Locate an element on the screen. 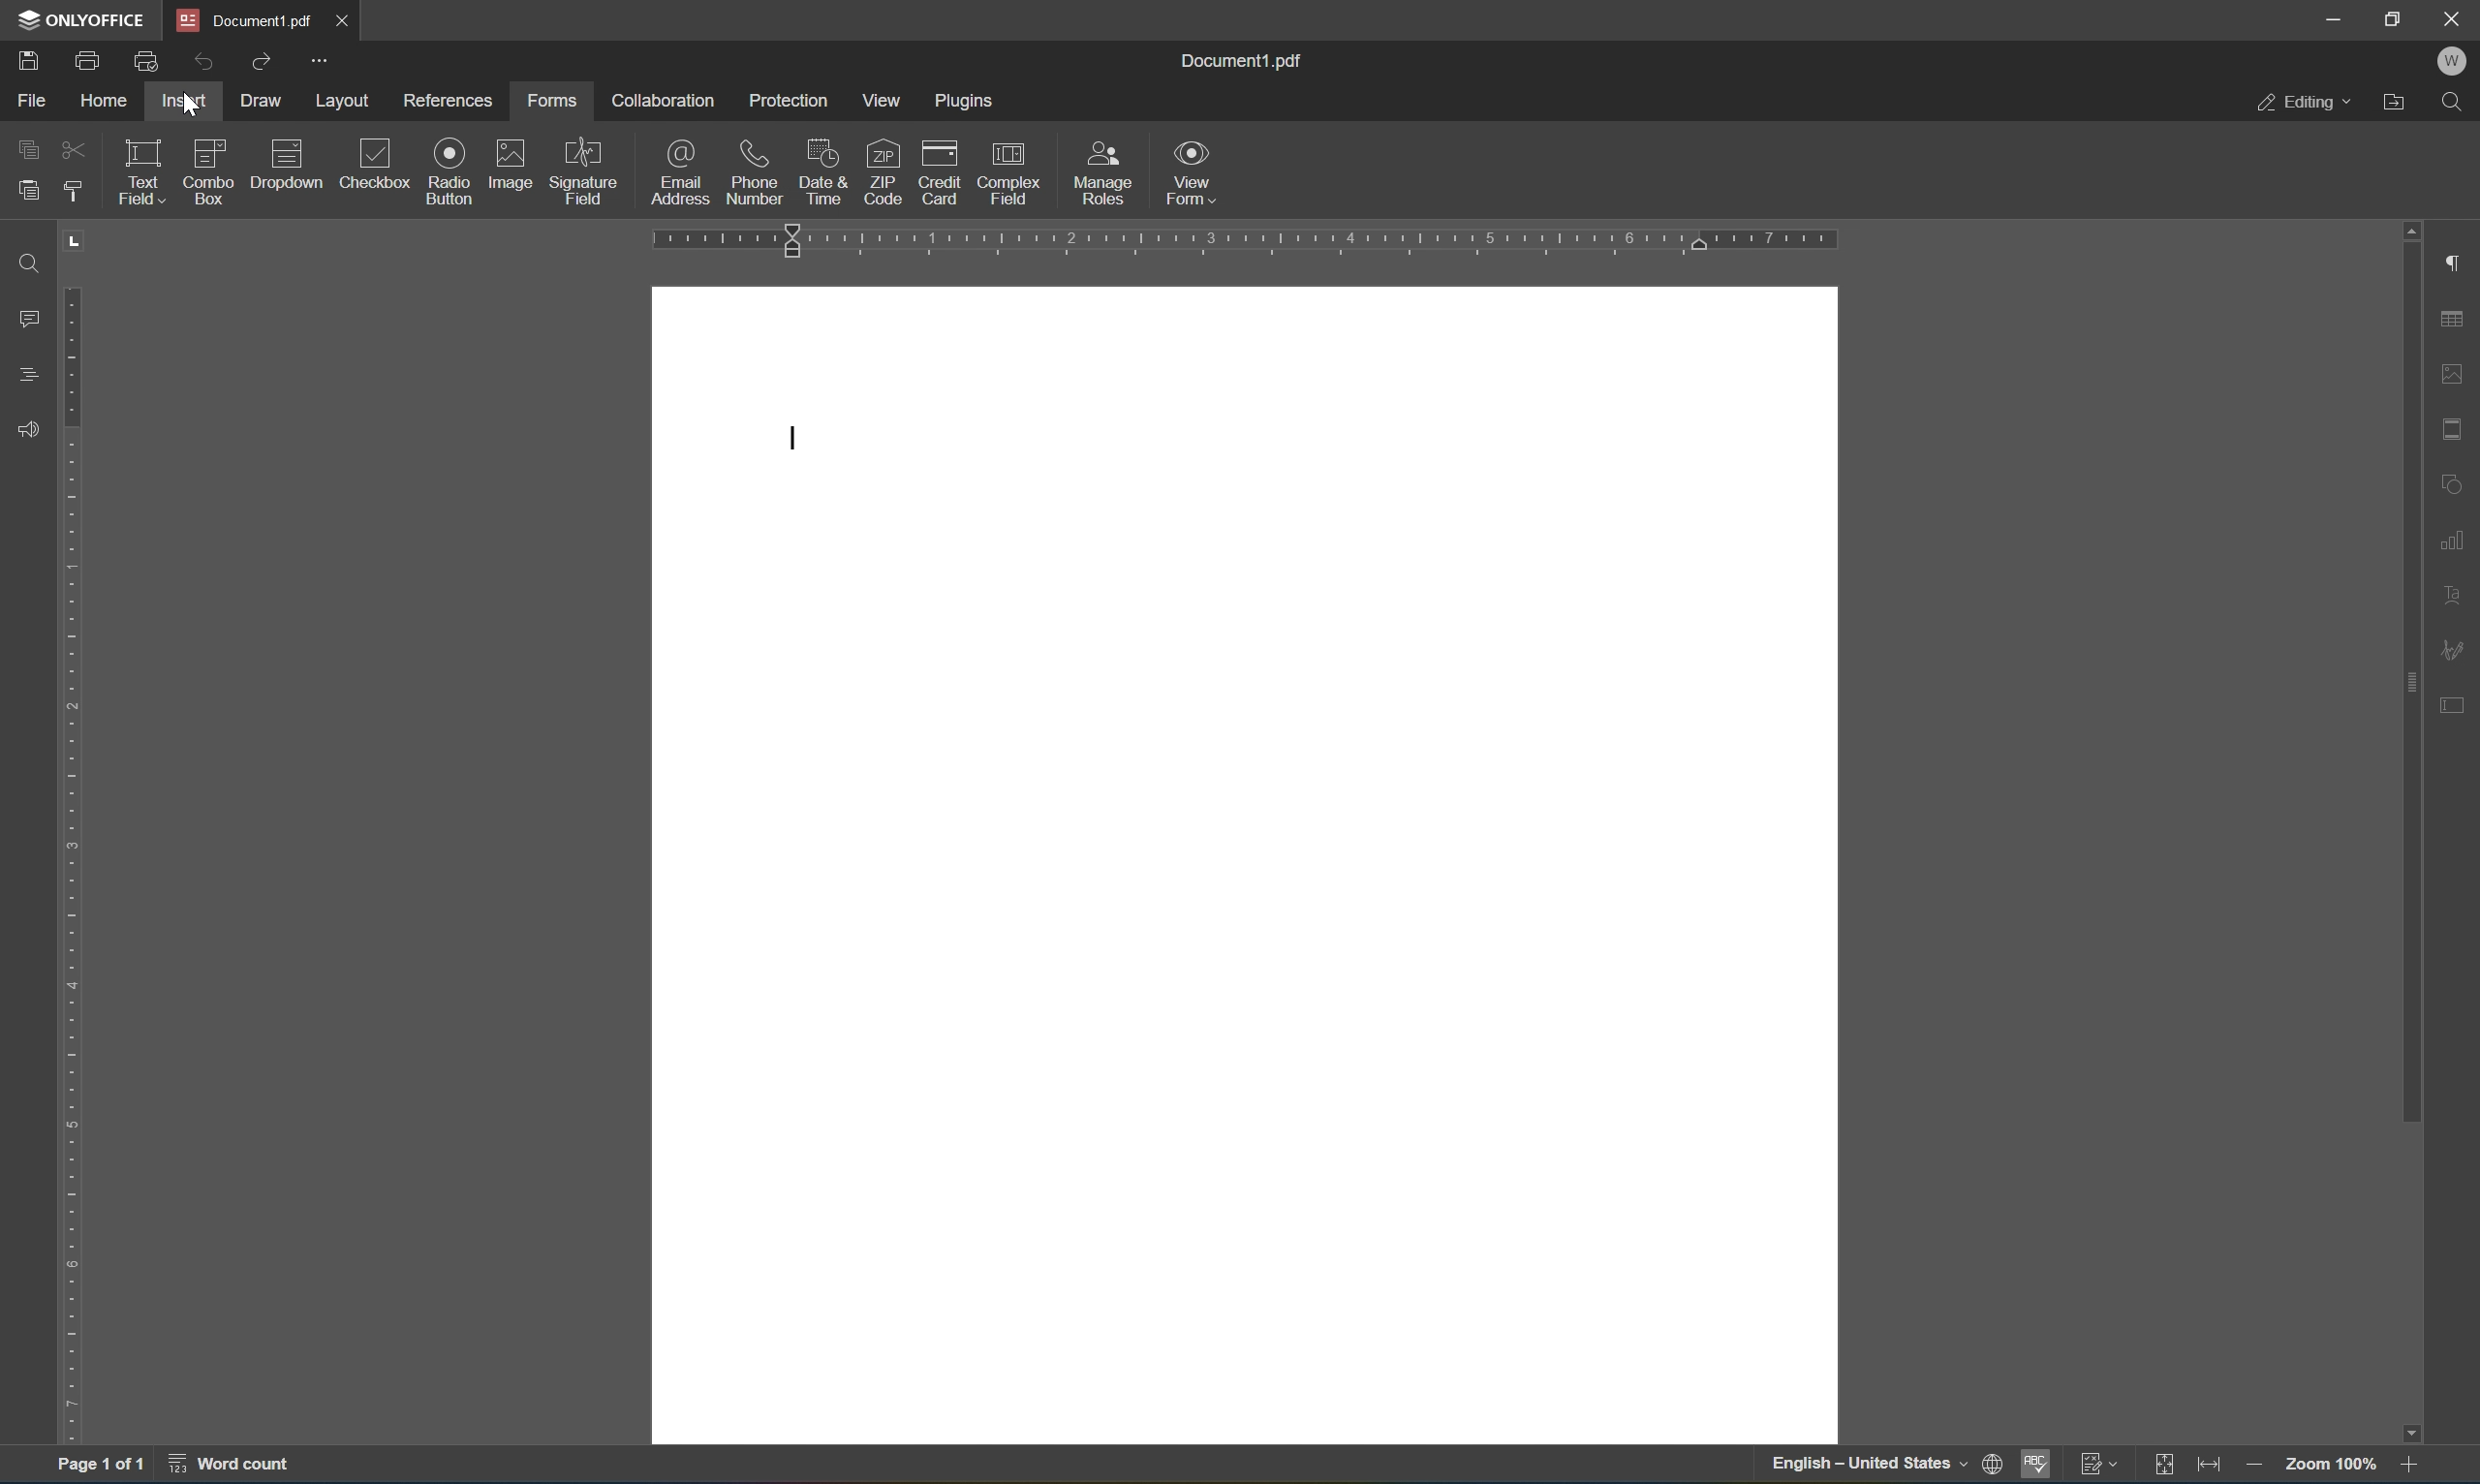 This screenshot has height=1484, width=2480. references is located at coordinates (448, 103).